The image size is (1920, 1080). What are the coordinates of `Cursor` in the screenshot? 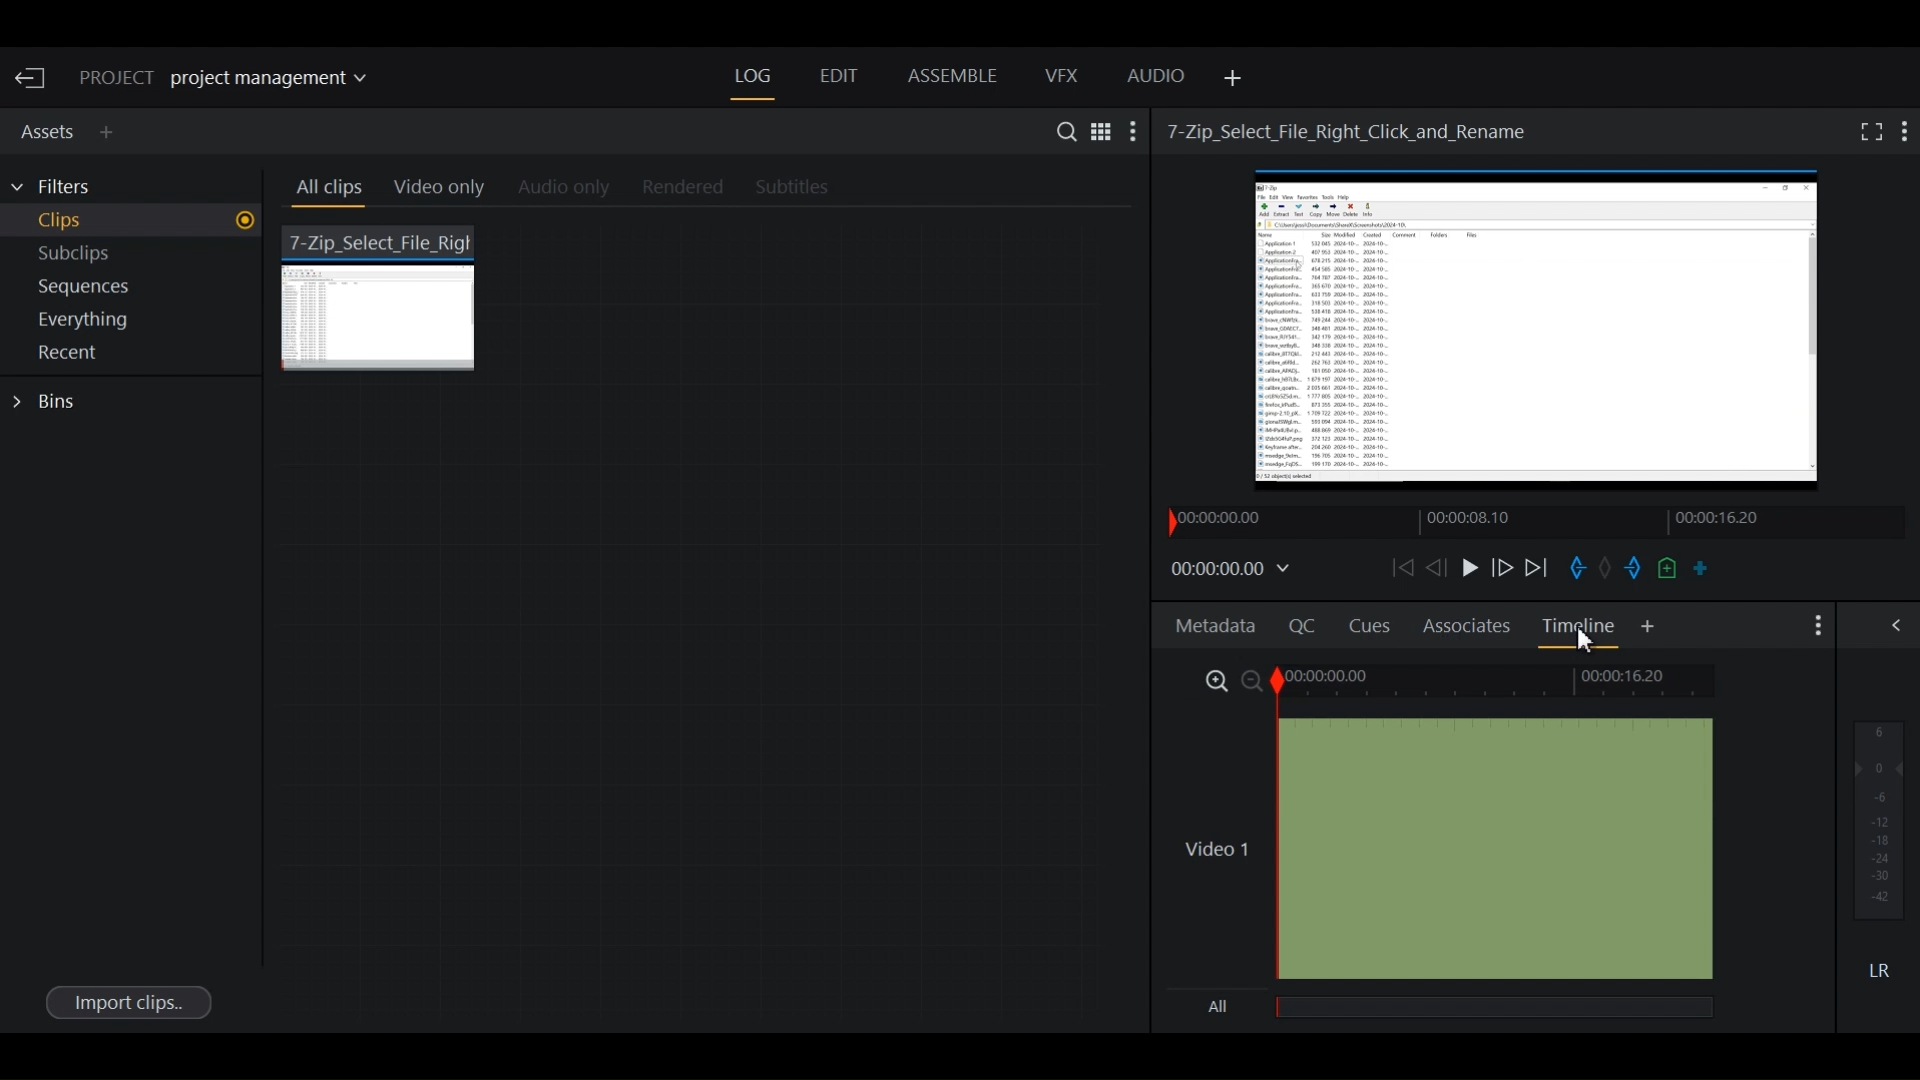 It's located at (1582, 648).